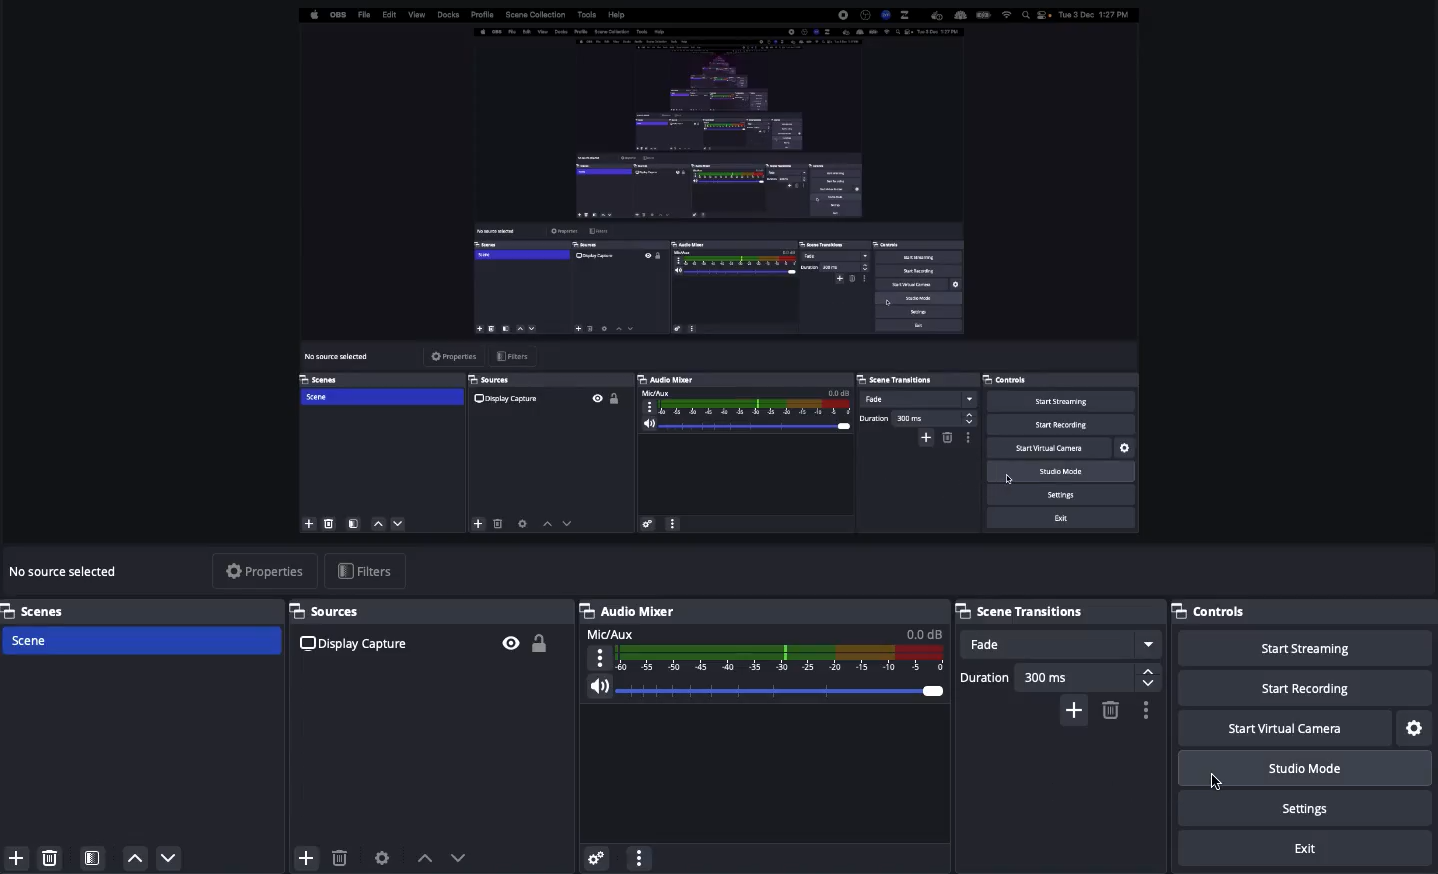  I want to click on Fade, so click(1060, 643).